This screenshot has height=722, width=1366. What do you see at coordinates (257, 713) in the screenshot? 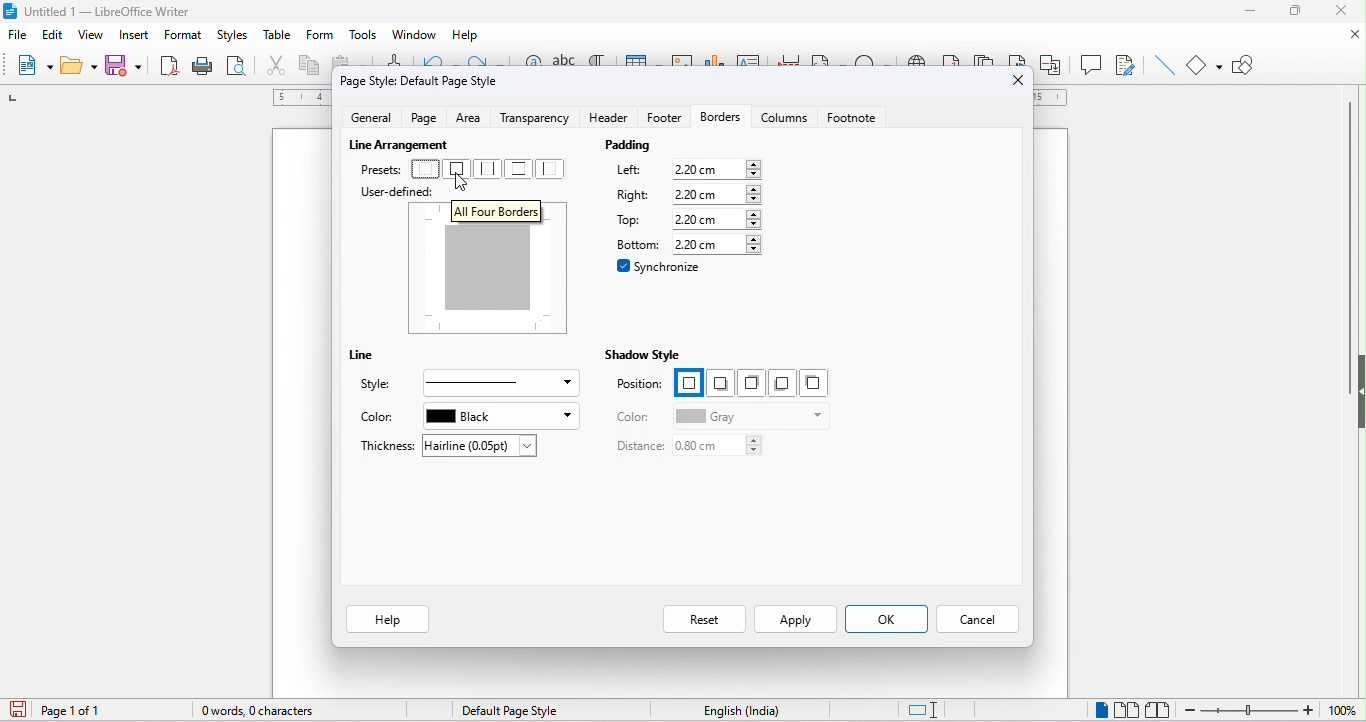
I see `word and character count` at bounding box center [257, 713].